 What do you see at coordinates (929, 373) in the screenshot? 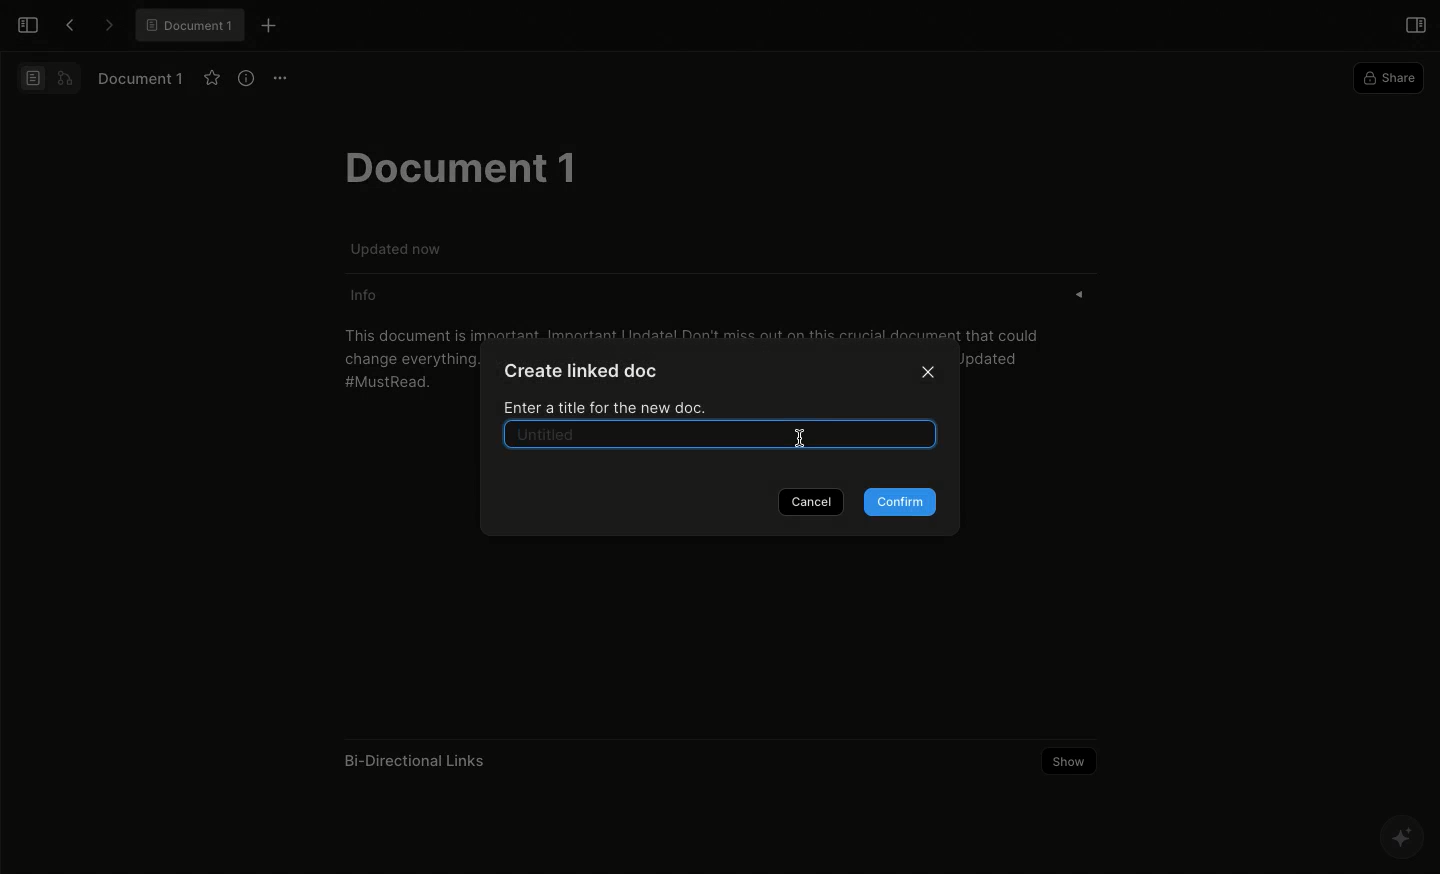
I see `Close` at bounding box center [929, 373].